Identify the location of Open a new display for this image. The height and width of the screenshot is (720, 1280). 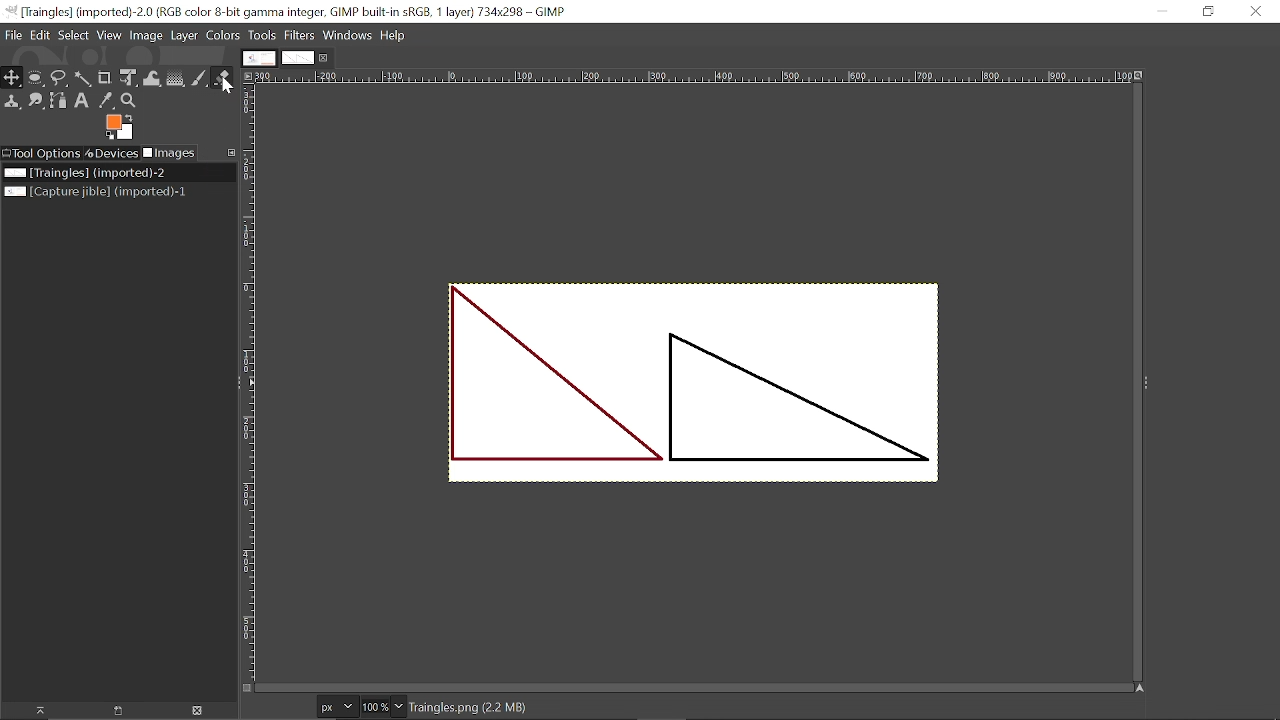
(112, 711).